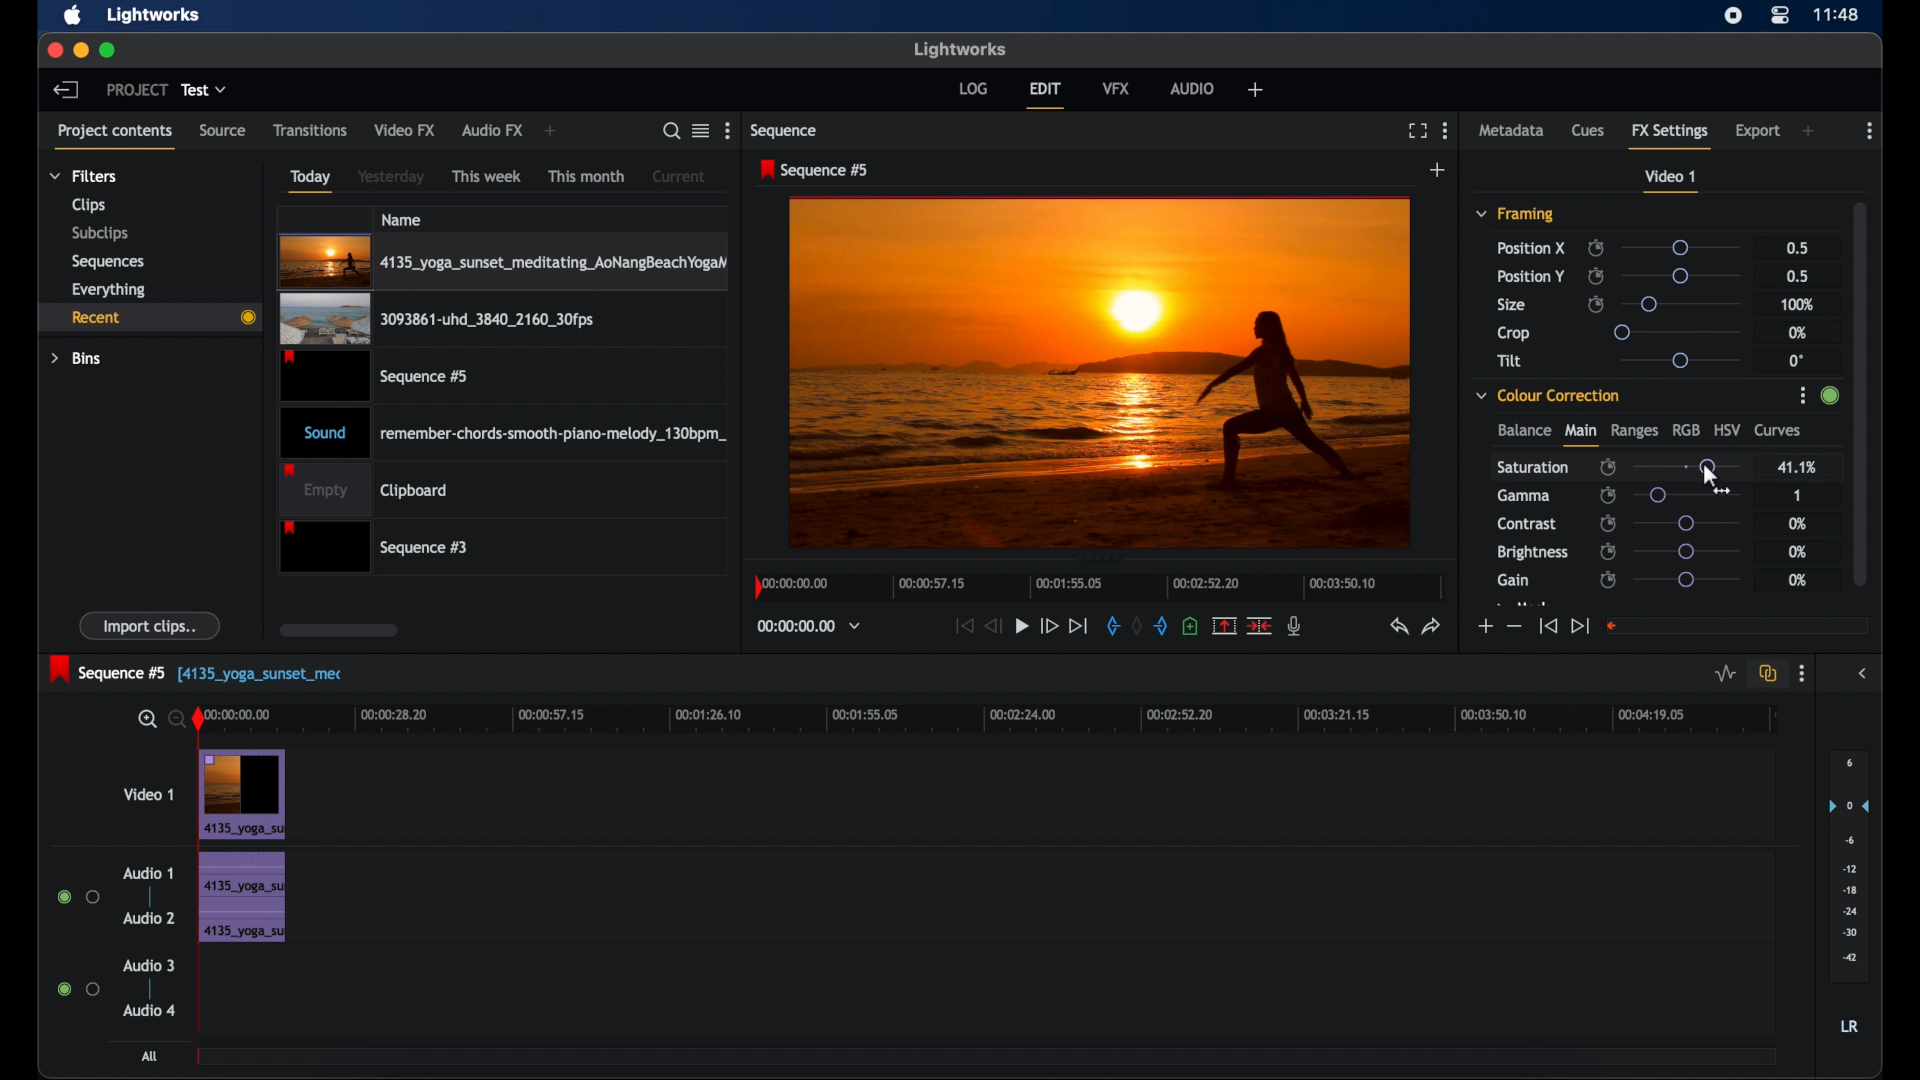  I want to click on jump to end, so click(1580, 625).